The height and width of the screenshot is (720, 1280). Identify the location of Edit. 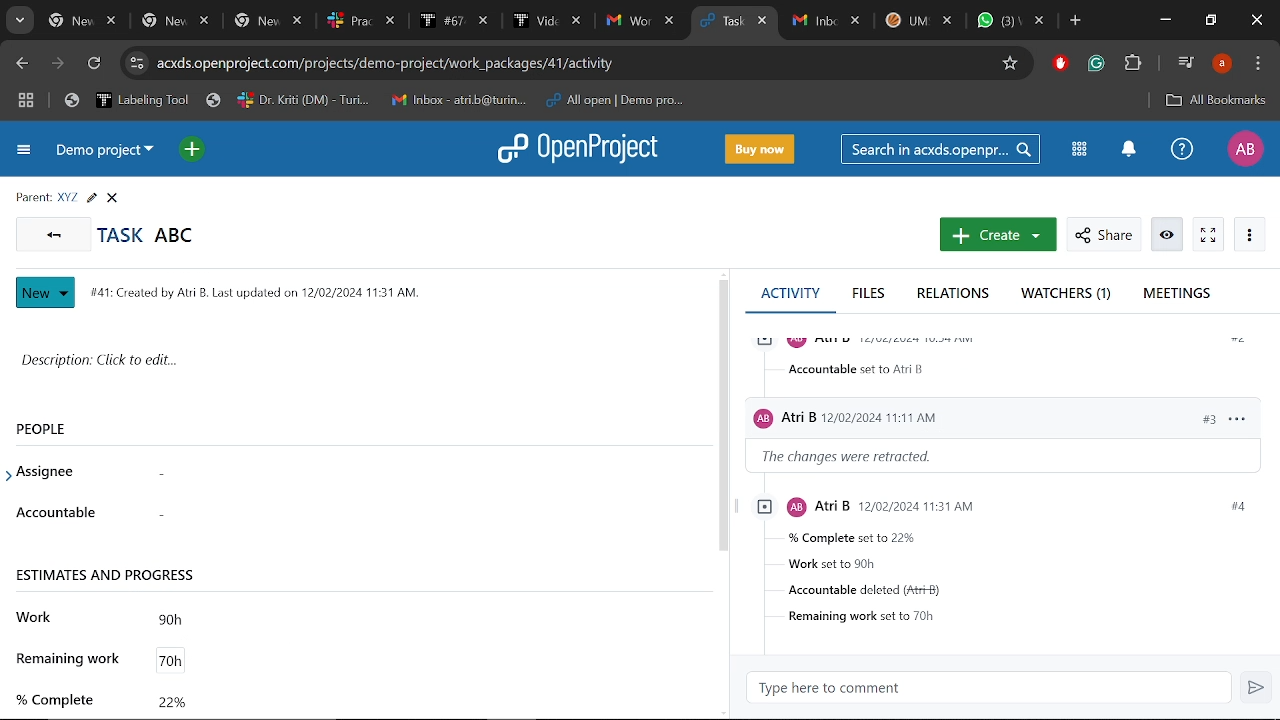
(91, 198).